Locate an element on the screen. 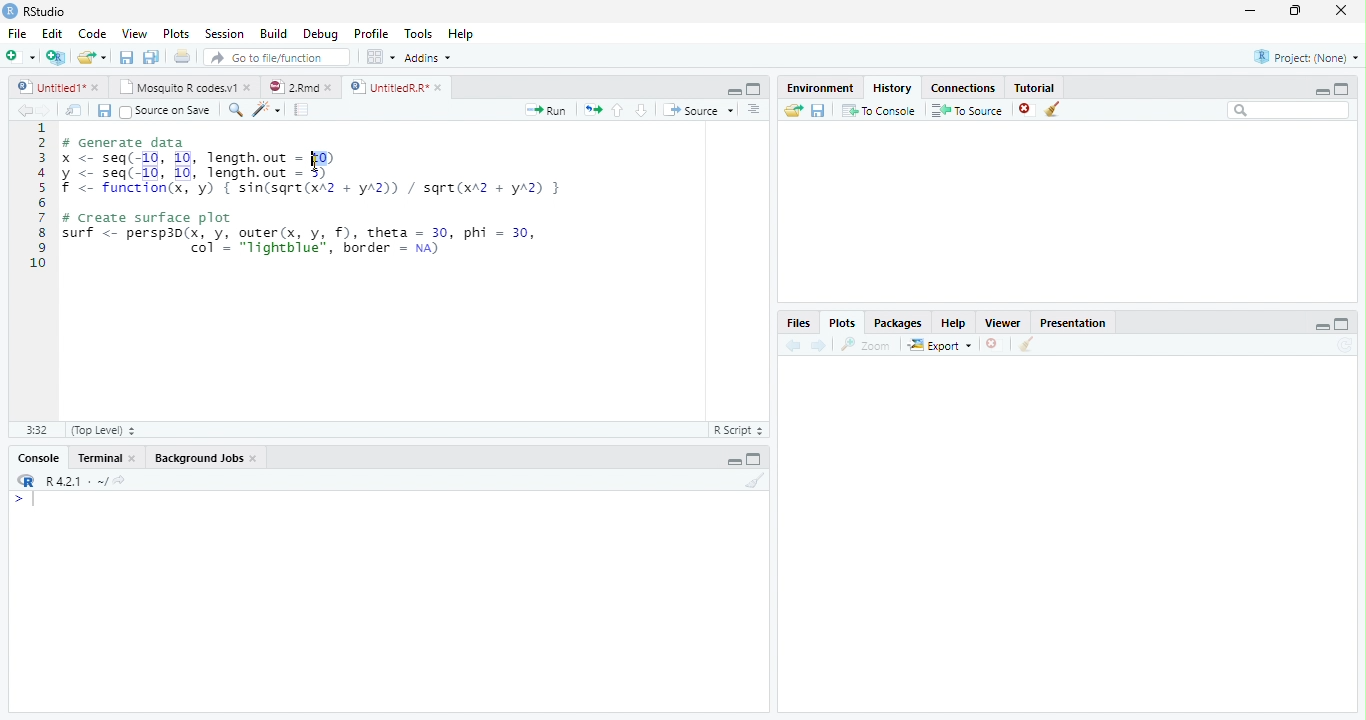  Presentation is located at coordinates (1073, 322).